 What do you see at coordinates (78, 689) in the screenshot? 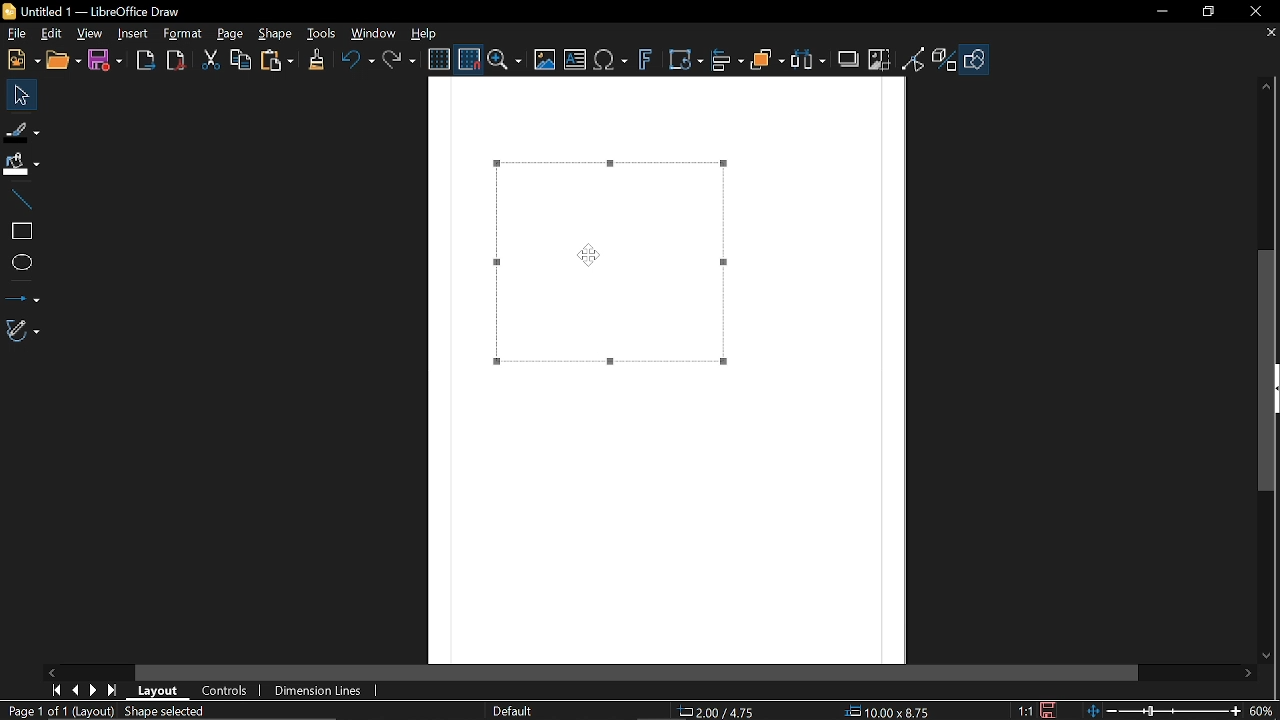
I see `Previous page` at bounding box center [78, 689].